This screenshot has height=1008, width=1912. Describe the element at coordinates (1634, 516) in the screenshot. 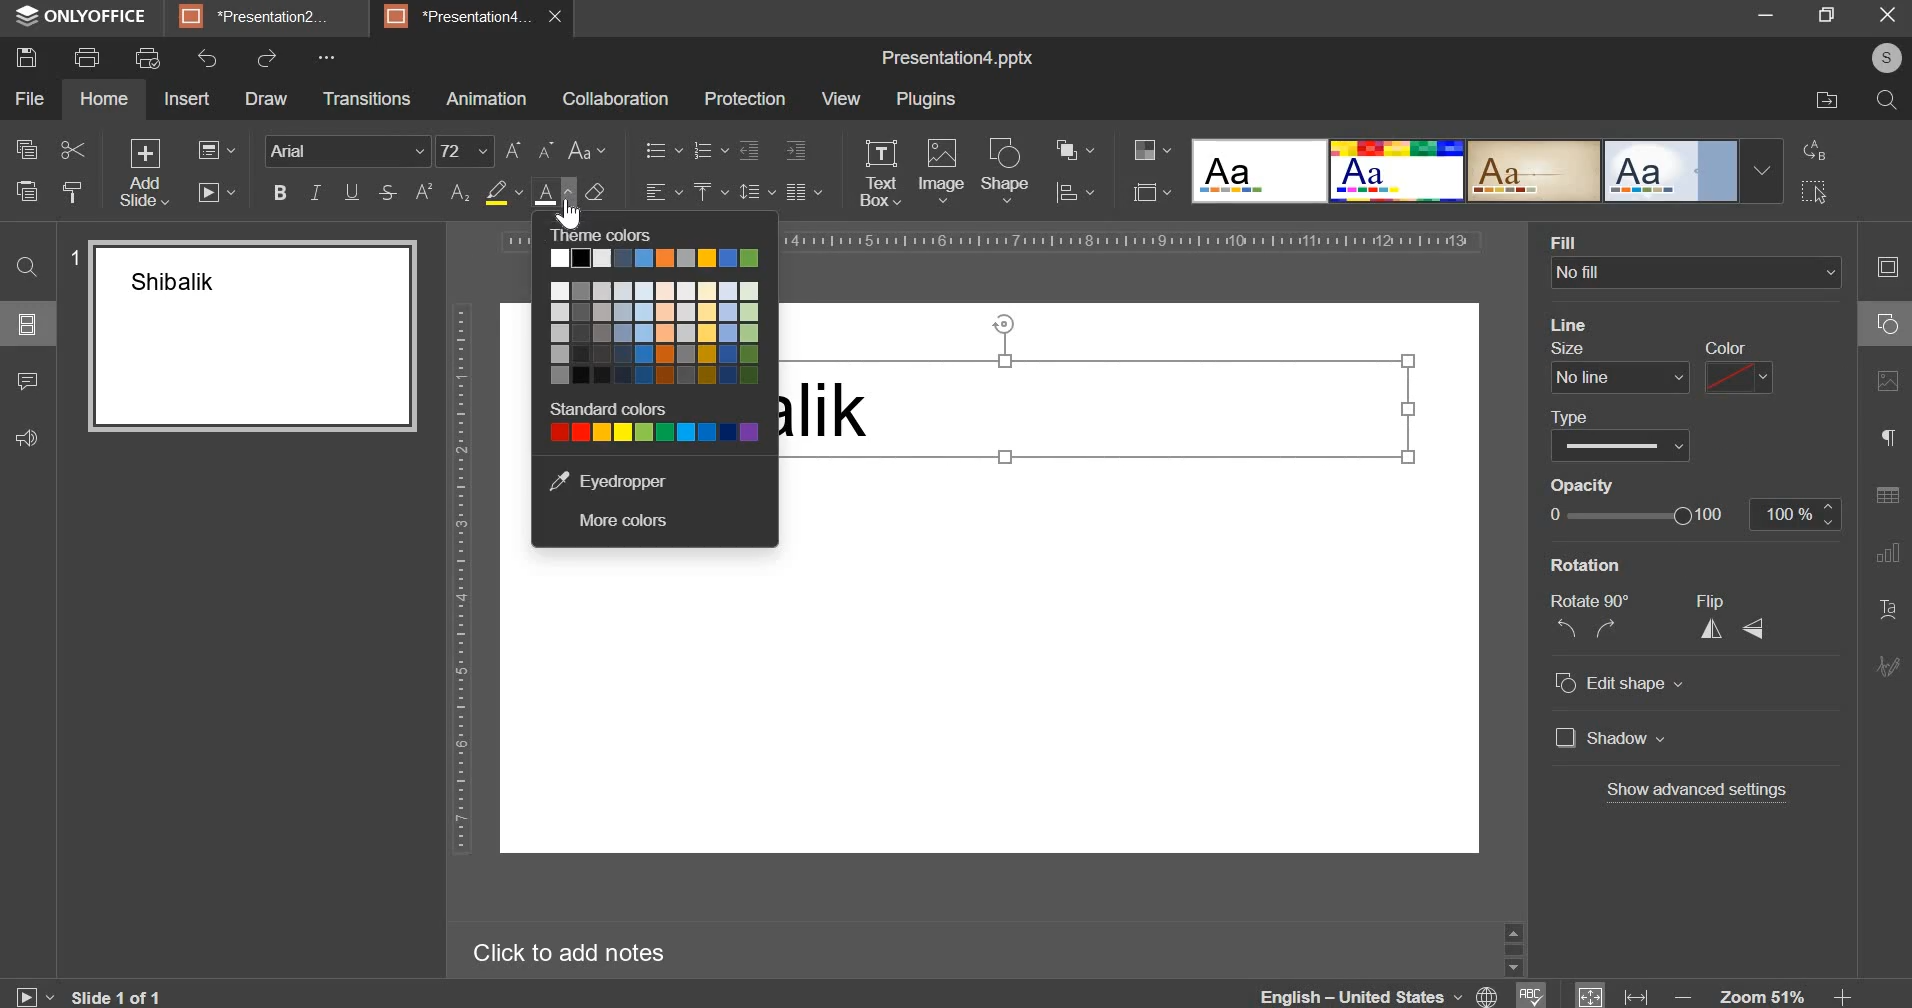

I see `opacity slider` at that location.